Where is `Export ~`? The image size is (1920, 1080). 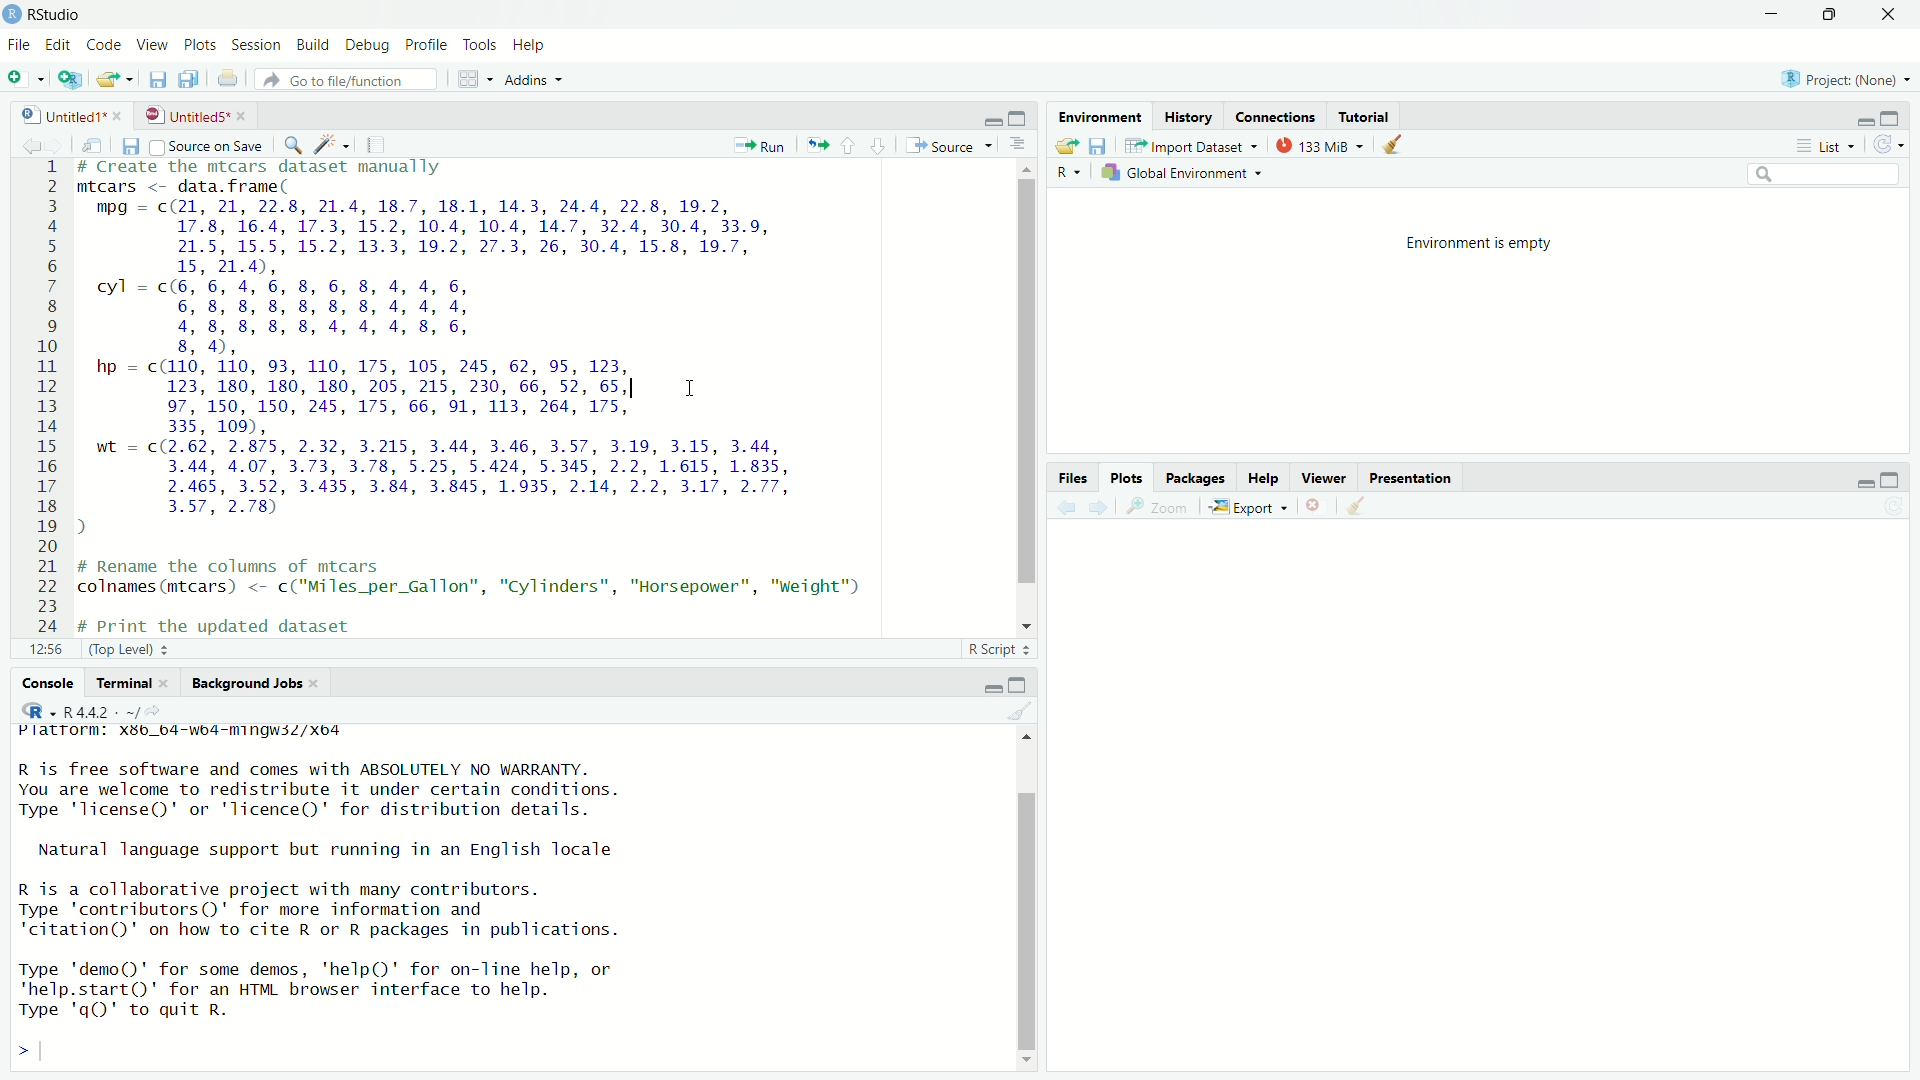 Export ~ is located at coordinates (1248, 508).